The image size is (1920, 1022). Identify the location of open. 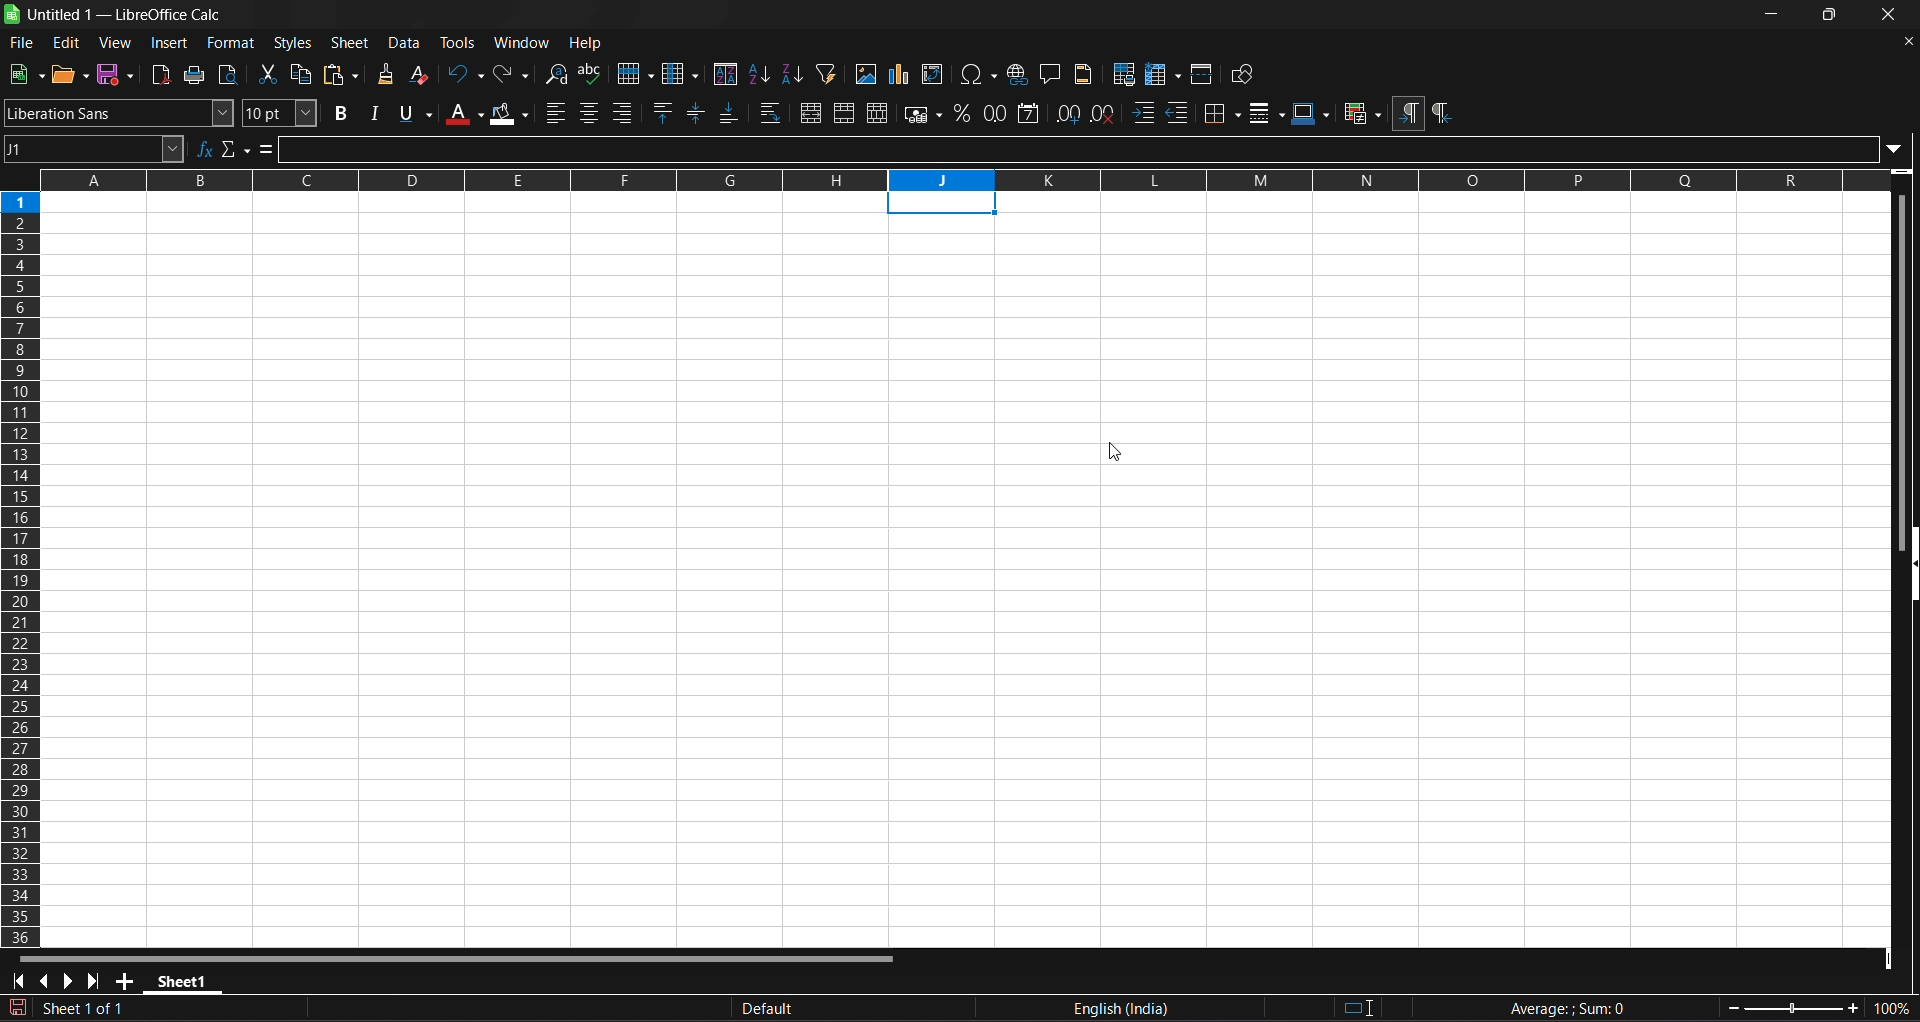
(70, 74).